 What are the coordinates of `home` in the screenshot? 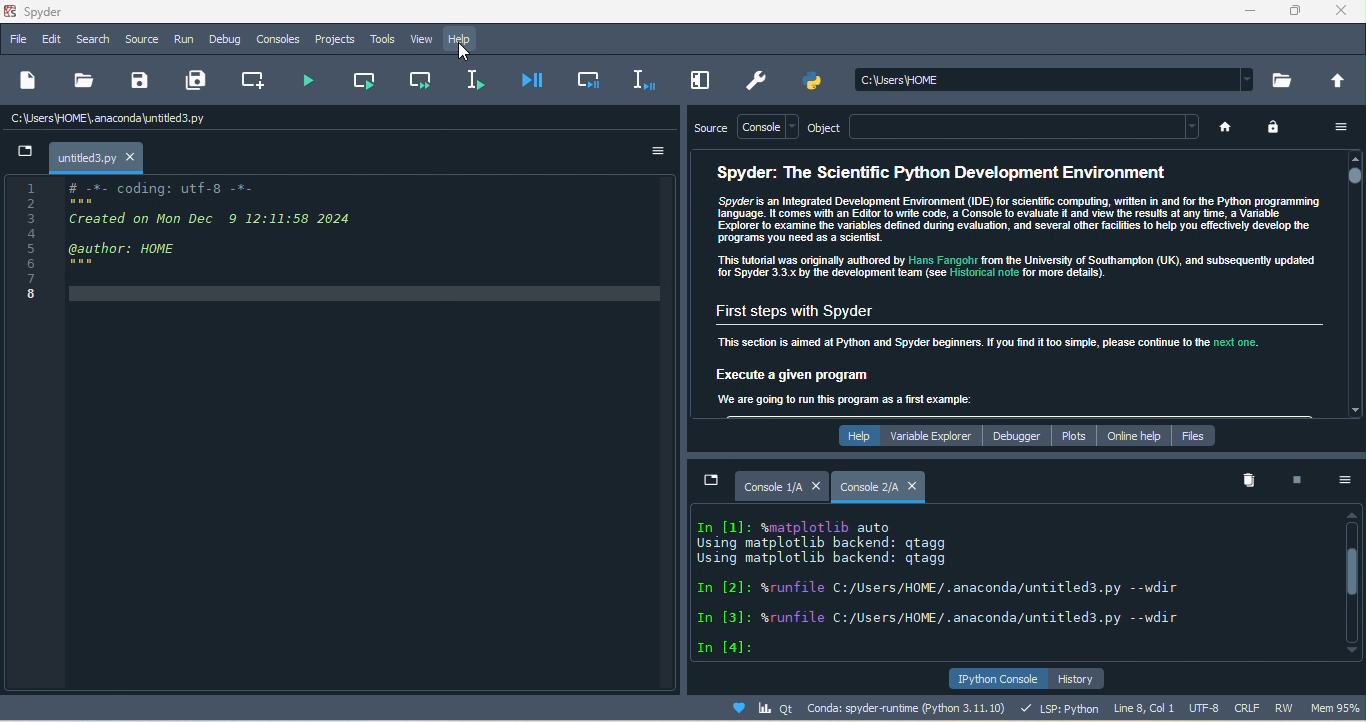 It's located at (1231, 130).